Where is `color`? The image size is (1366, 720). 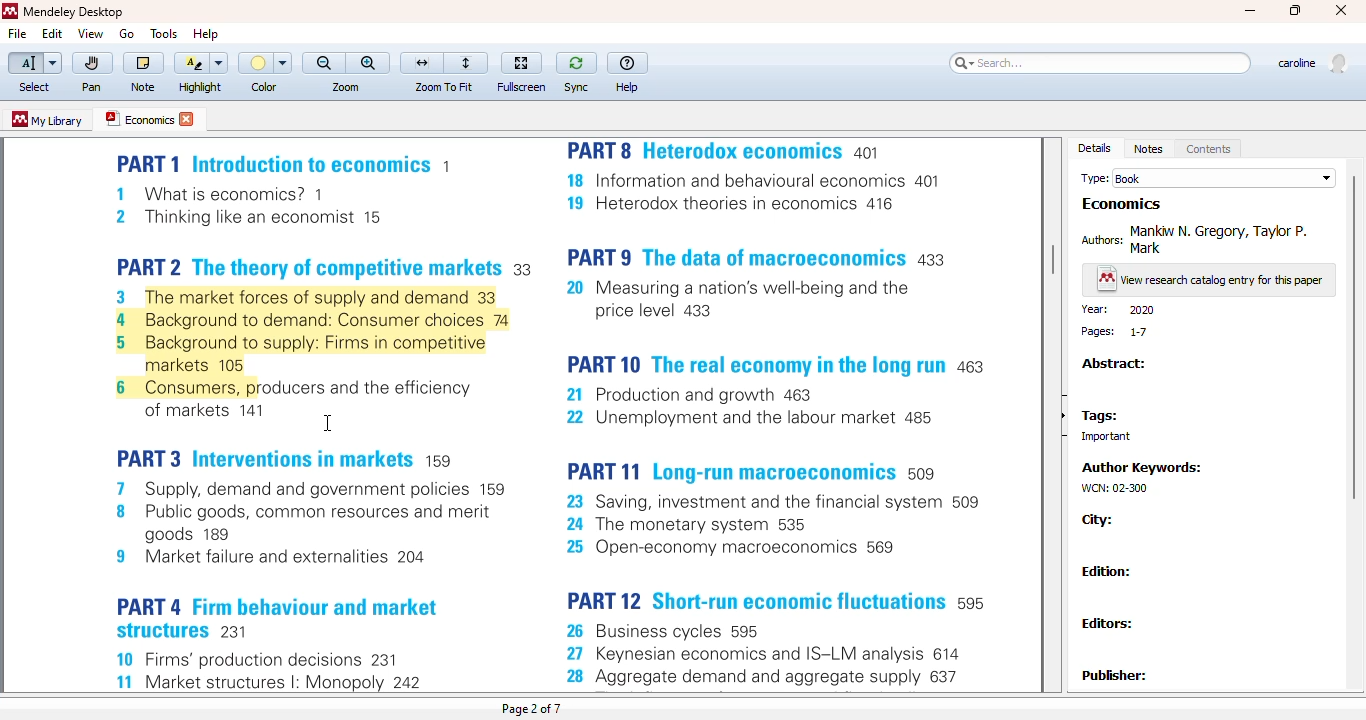
color is located at coordinates (265, 63).